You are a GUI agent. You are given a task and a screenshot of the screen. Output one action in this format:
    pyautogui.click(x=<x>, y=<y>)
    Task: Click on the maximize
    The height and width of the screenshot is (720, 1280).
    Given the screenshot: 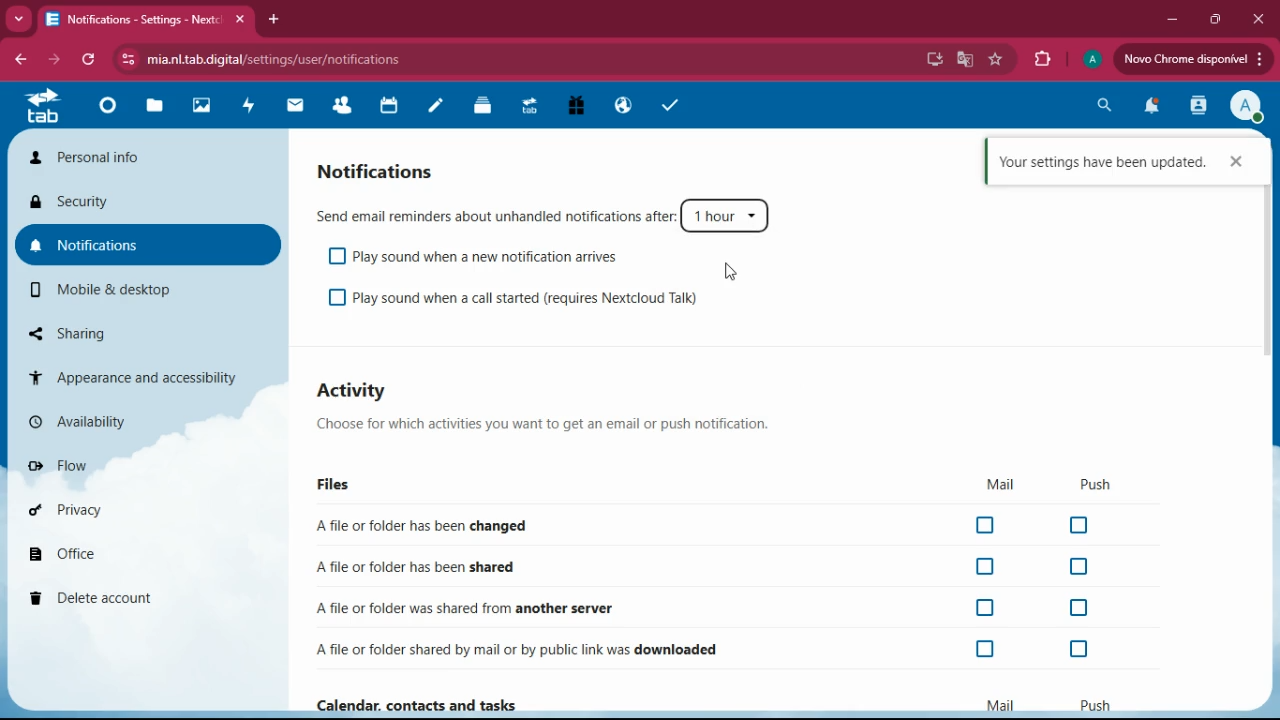 What is the action you would take?
    pyautogui.click(x=1214, y=20)
    